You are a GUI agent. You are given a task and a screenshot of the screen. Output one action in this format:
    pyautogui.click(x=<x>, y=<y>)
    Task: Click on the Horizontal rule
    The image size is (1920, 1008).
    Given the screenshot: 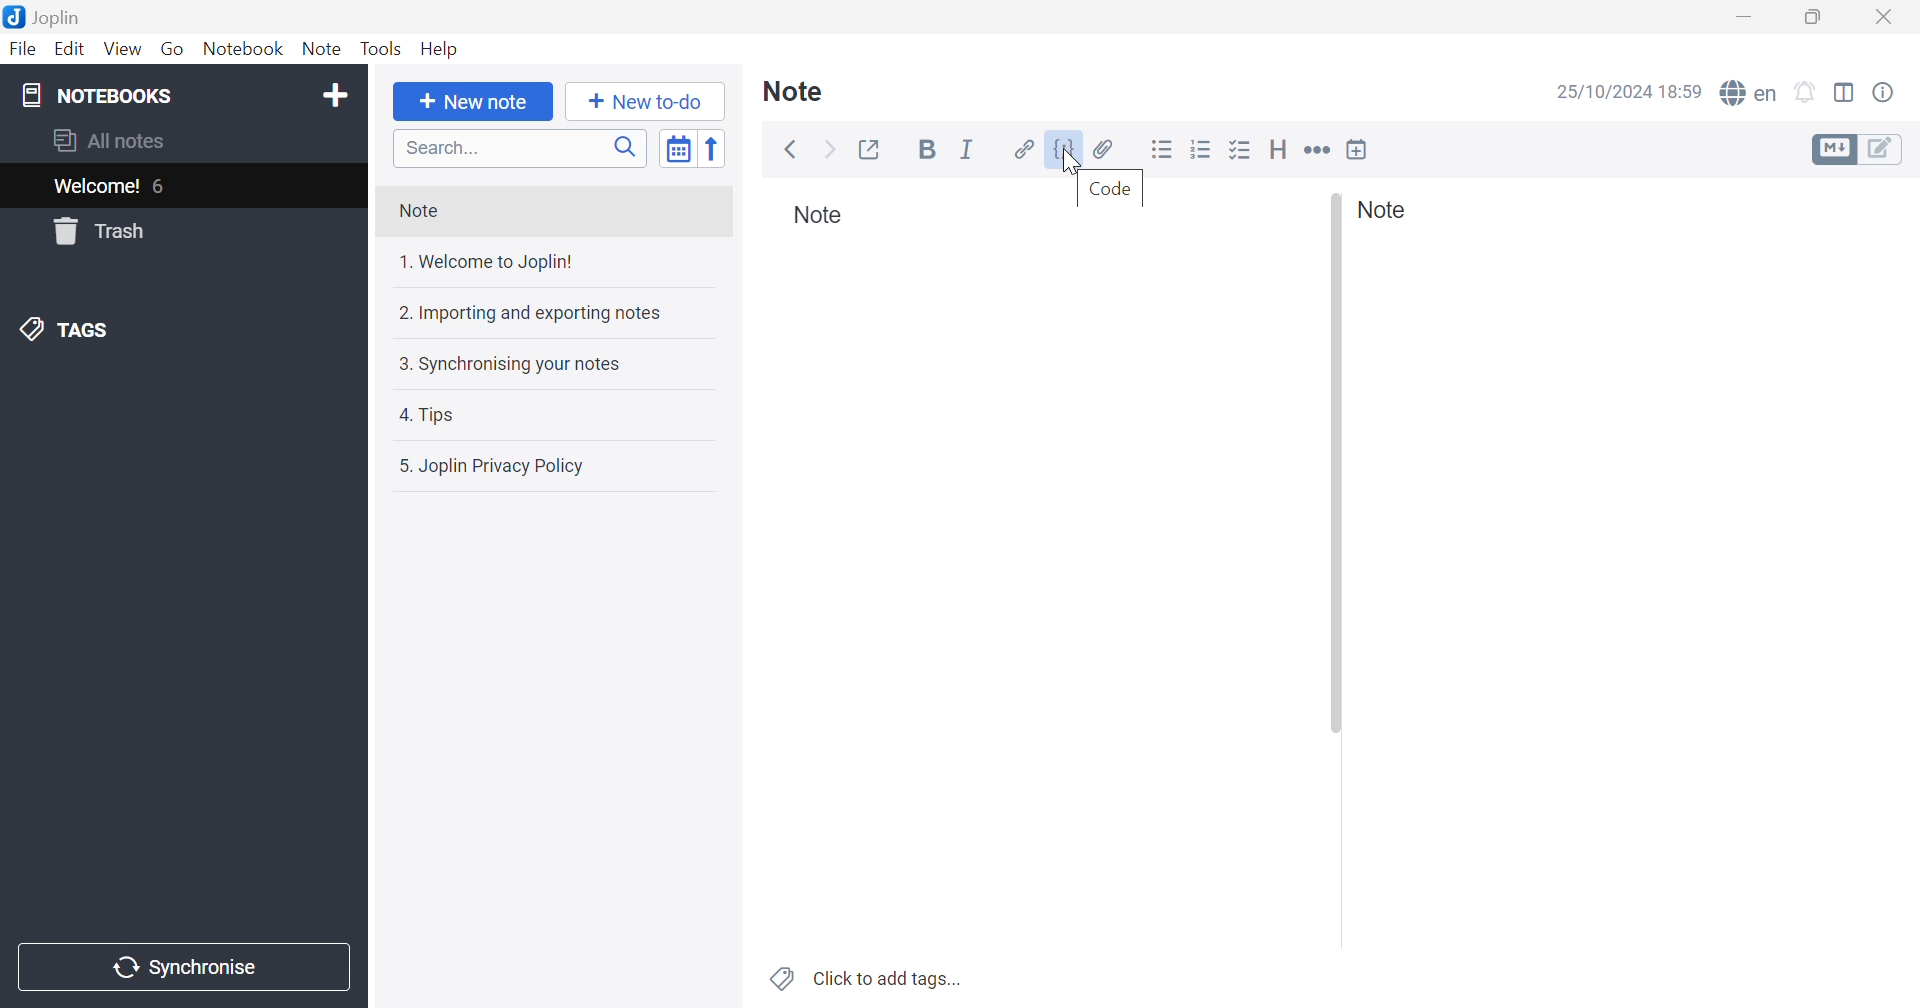 What is the action you would take?
    pyautogui.click(x=1317, y=153)
    